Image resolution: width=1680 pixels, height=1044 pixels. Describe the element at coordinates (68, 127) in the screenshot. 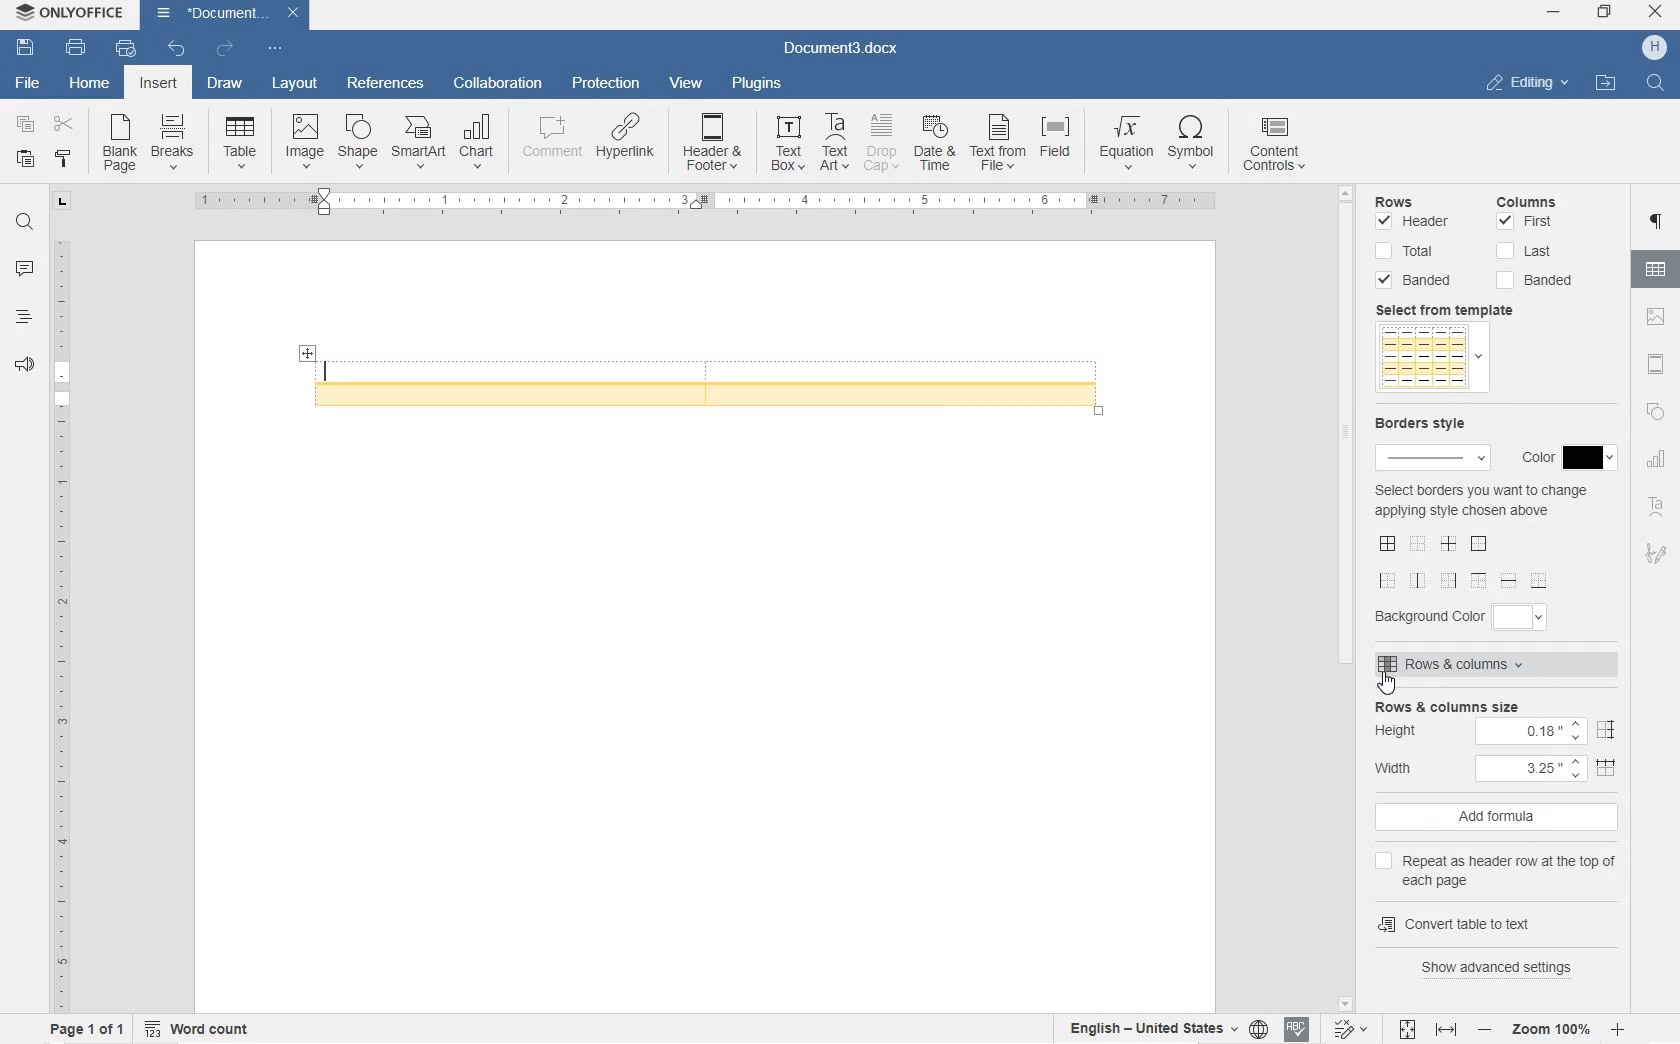

I see `CUT` at that location.